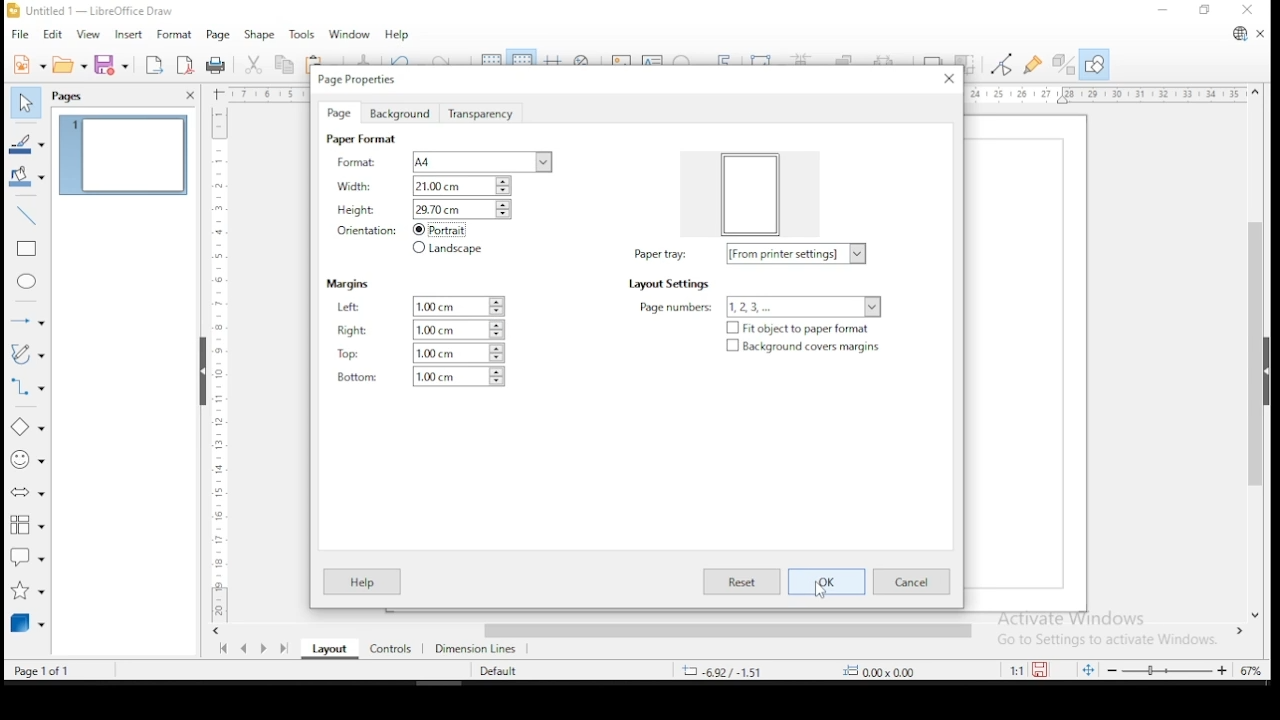 This screenshot has width=1280, height=720. What do you see at coordinates (68, 65) in the screenshot?
I see `open` at bounding box center [68, 65].